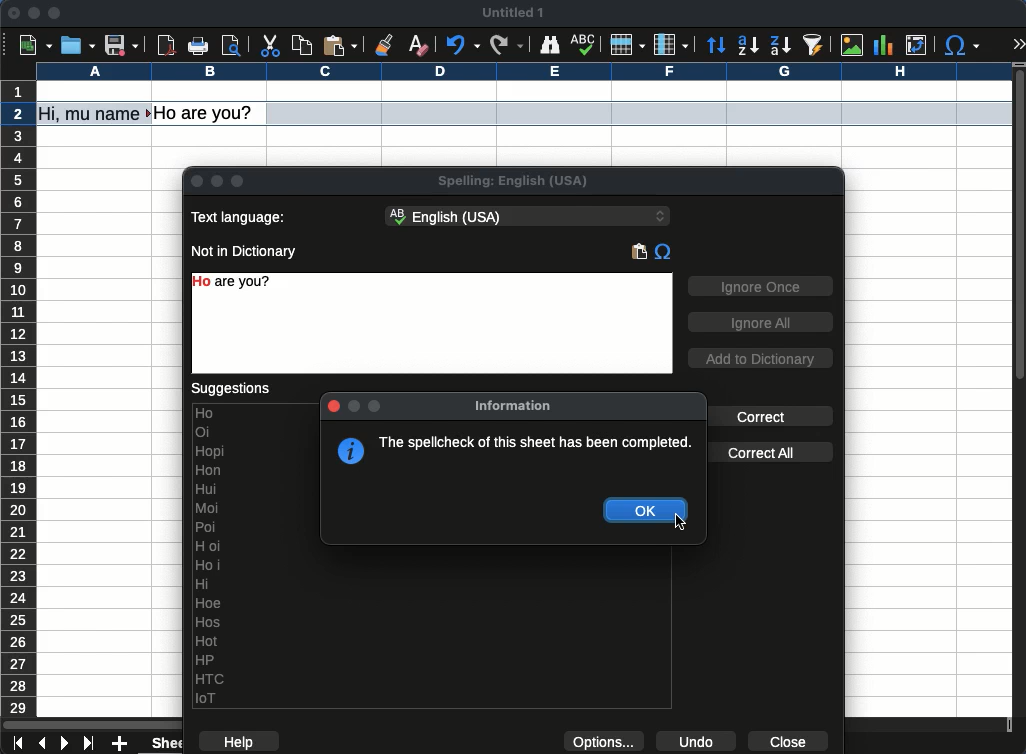 This screenshot has height=754, width=1026. I want to click on scroll, so click(1020, 391).